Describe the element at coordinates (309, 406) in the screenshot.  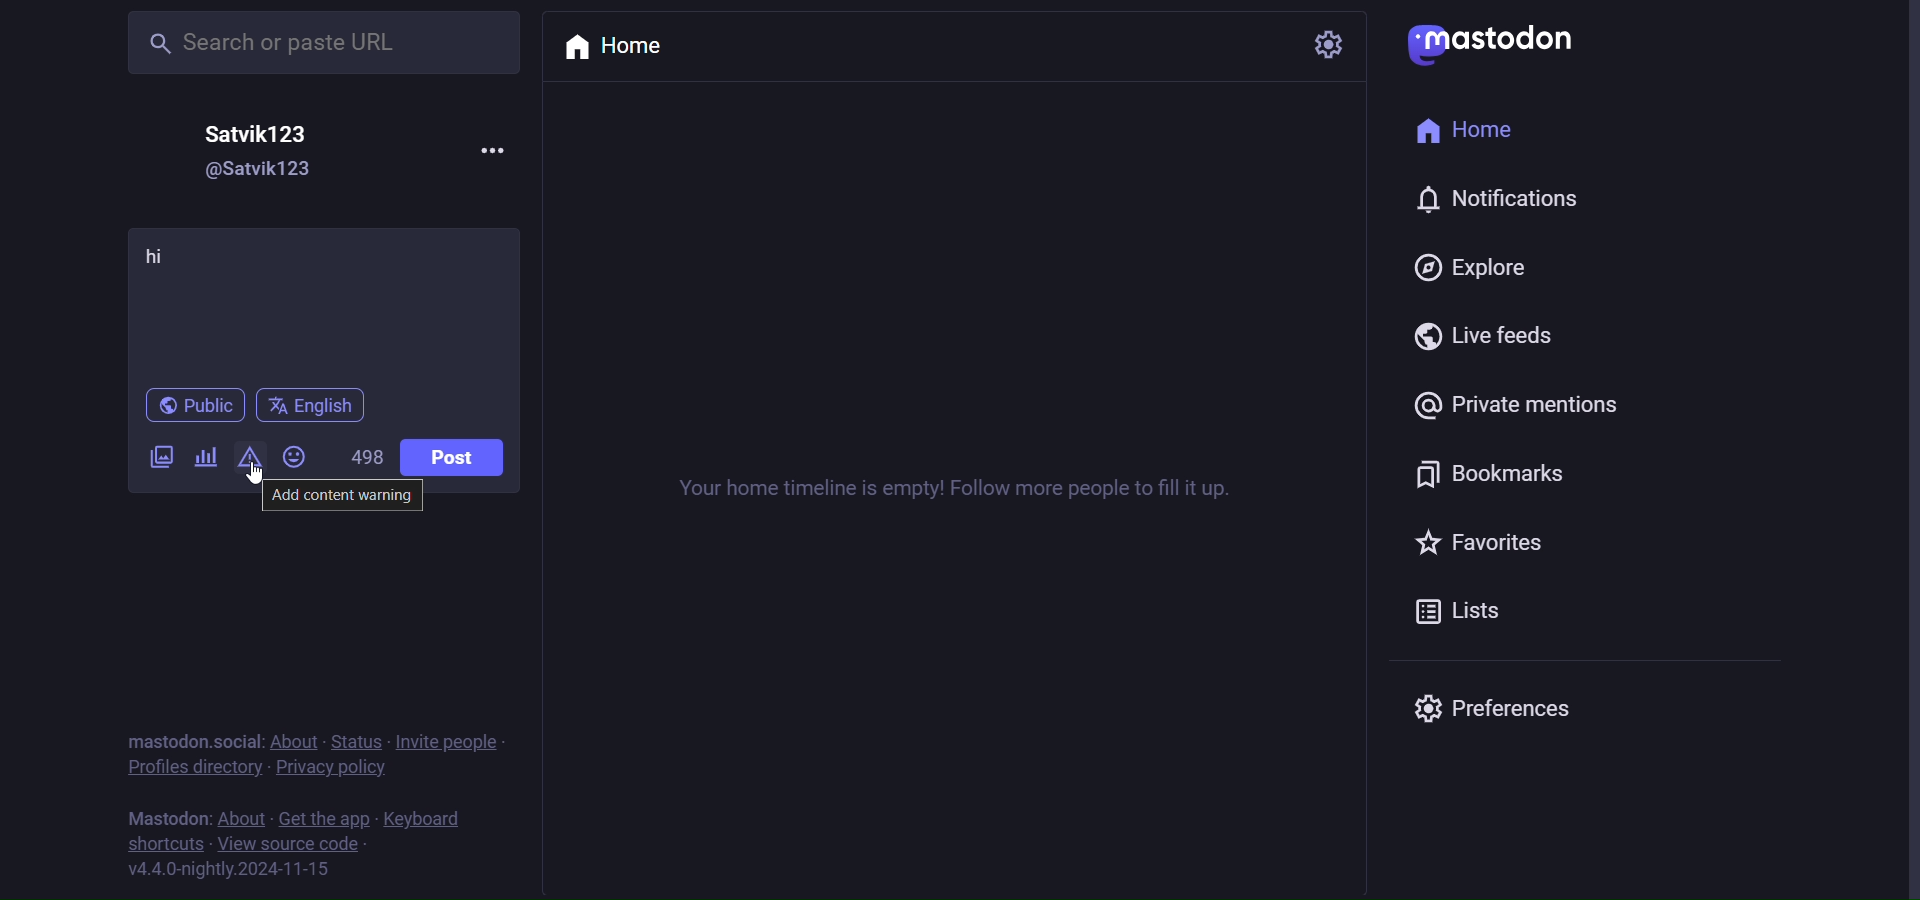
I see `english` at that location.